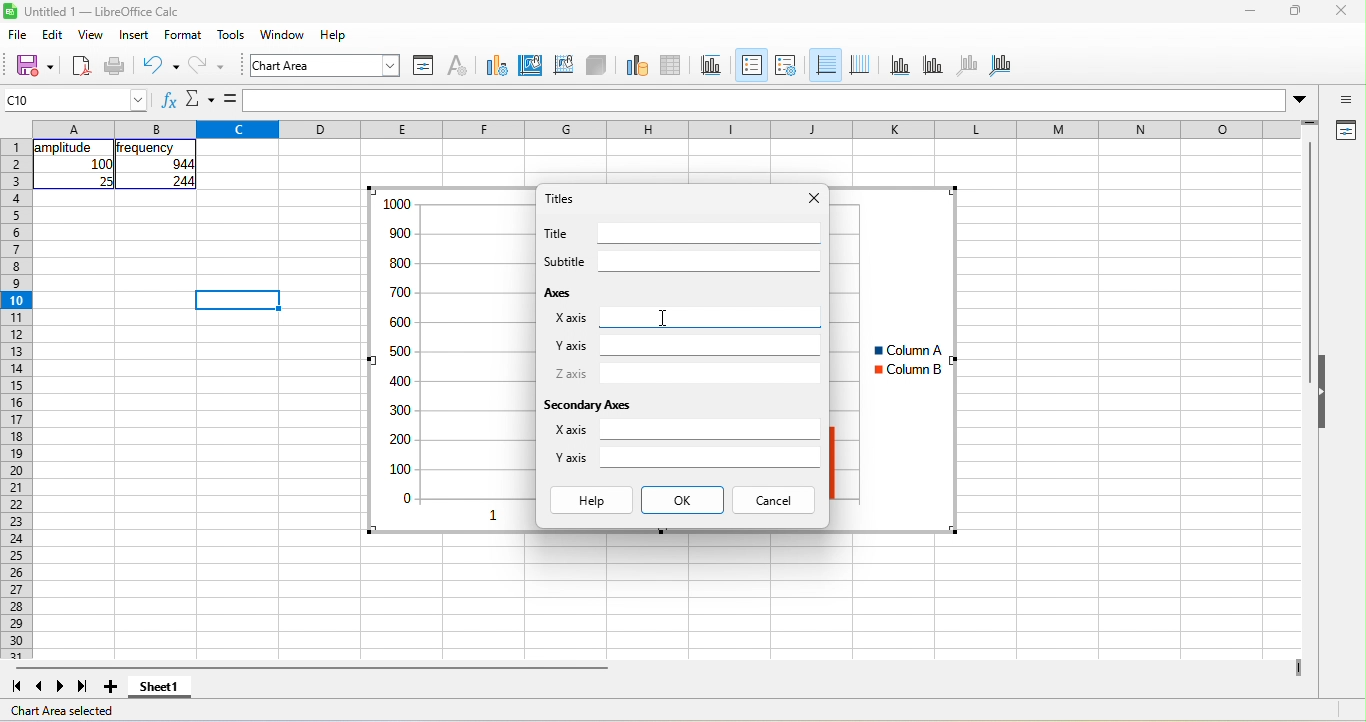 The height and width of the screenshot is (722, 1366). I want to click on cancel, so click(773, 500).